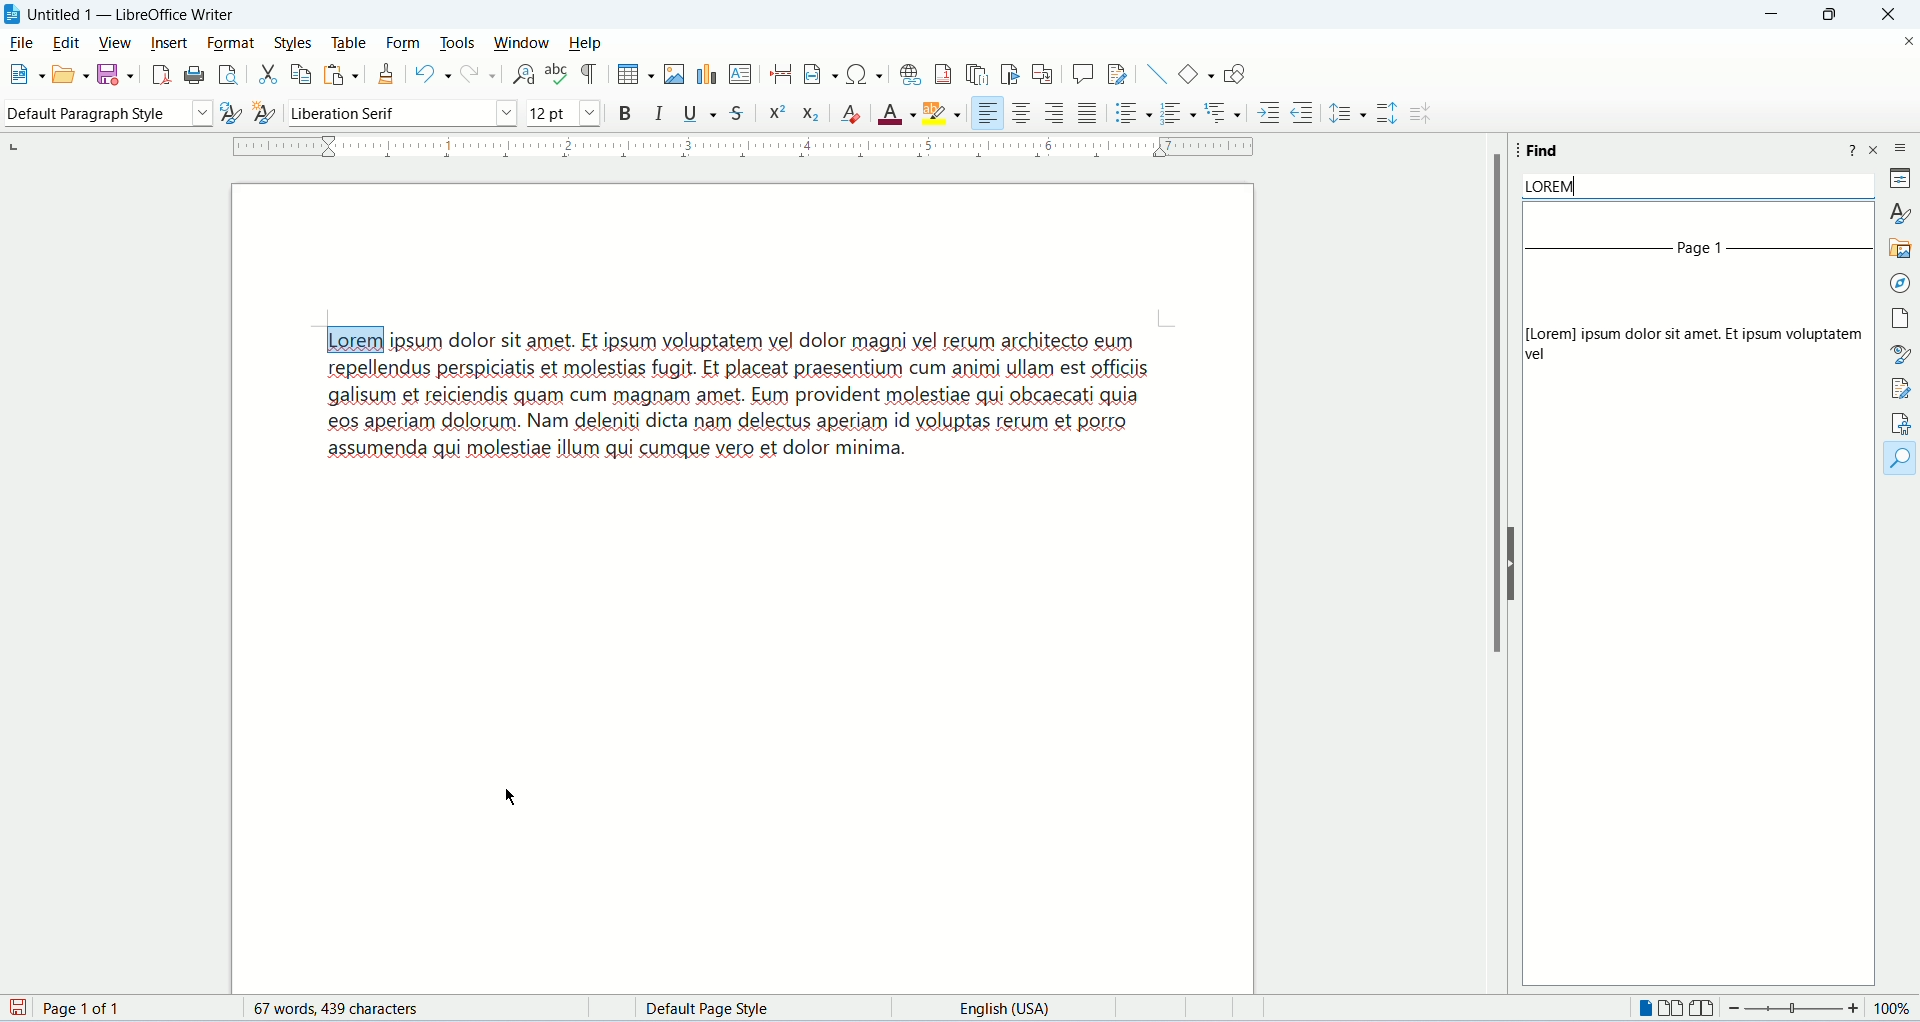 Image resolution: width=1920 pixels, height=1022 pixels. I want to click on page, so click(746, 753).